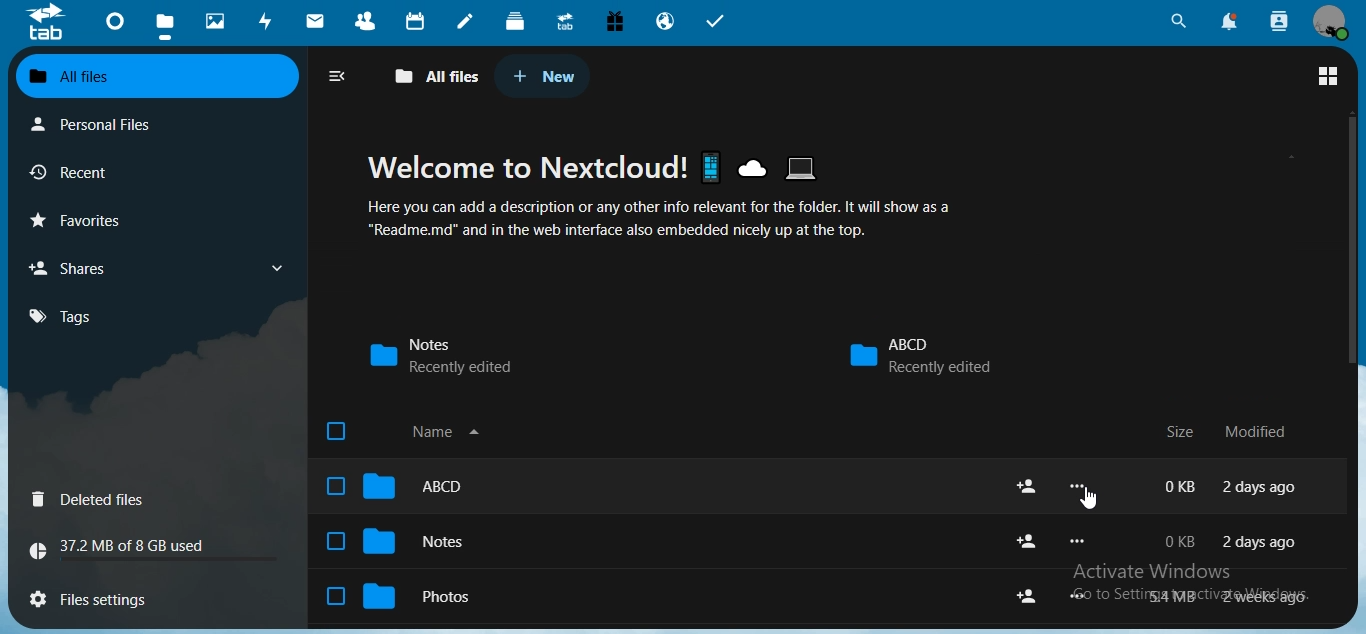  I want to click on notes, so click(468, 20).